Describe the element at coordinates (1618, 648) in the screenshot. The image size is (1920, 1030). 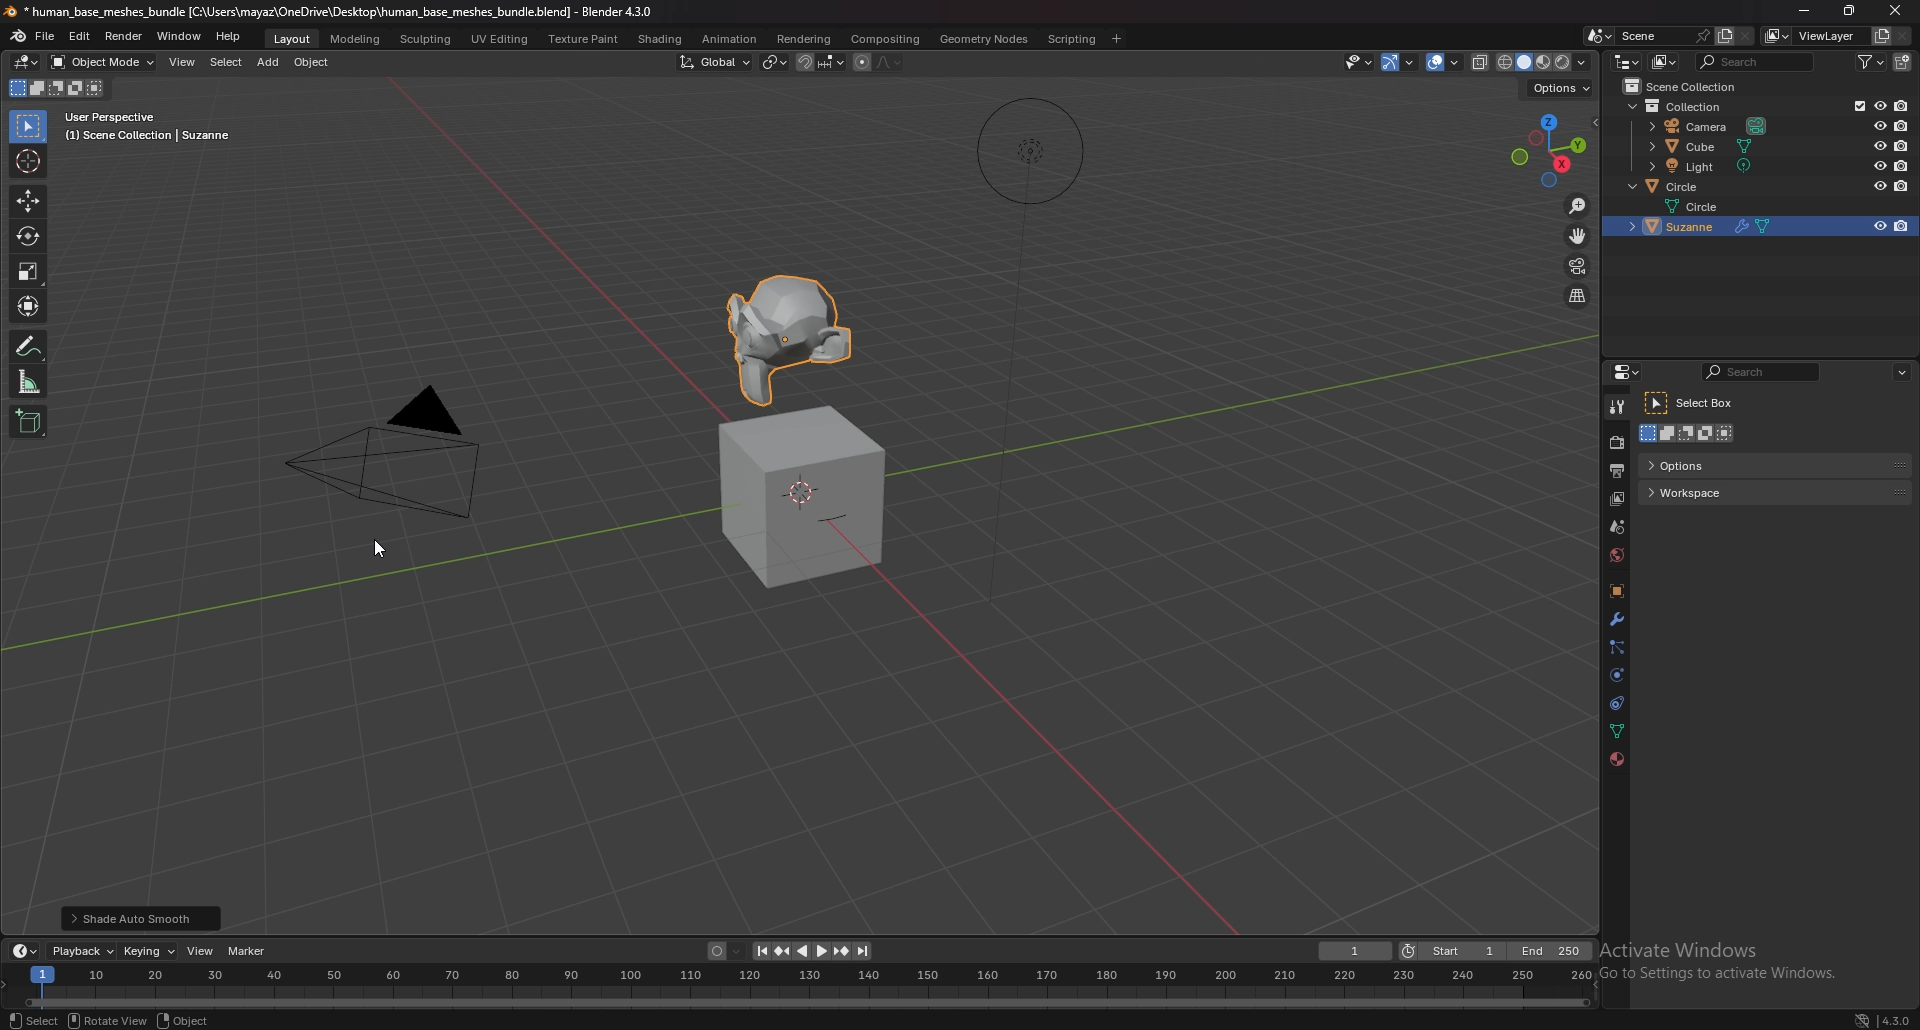
I see `particles` at that location.